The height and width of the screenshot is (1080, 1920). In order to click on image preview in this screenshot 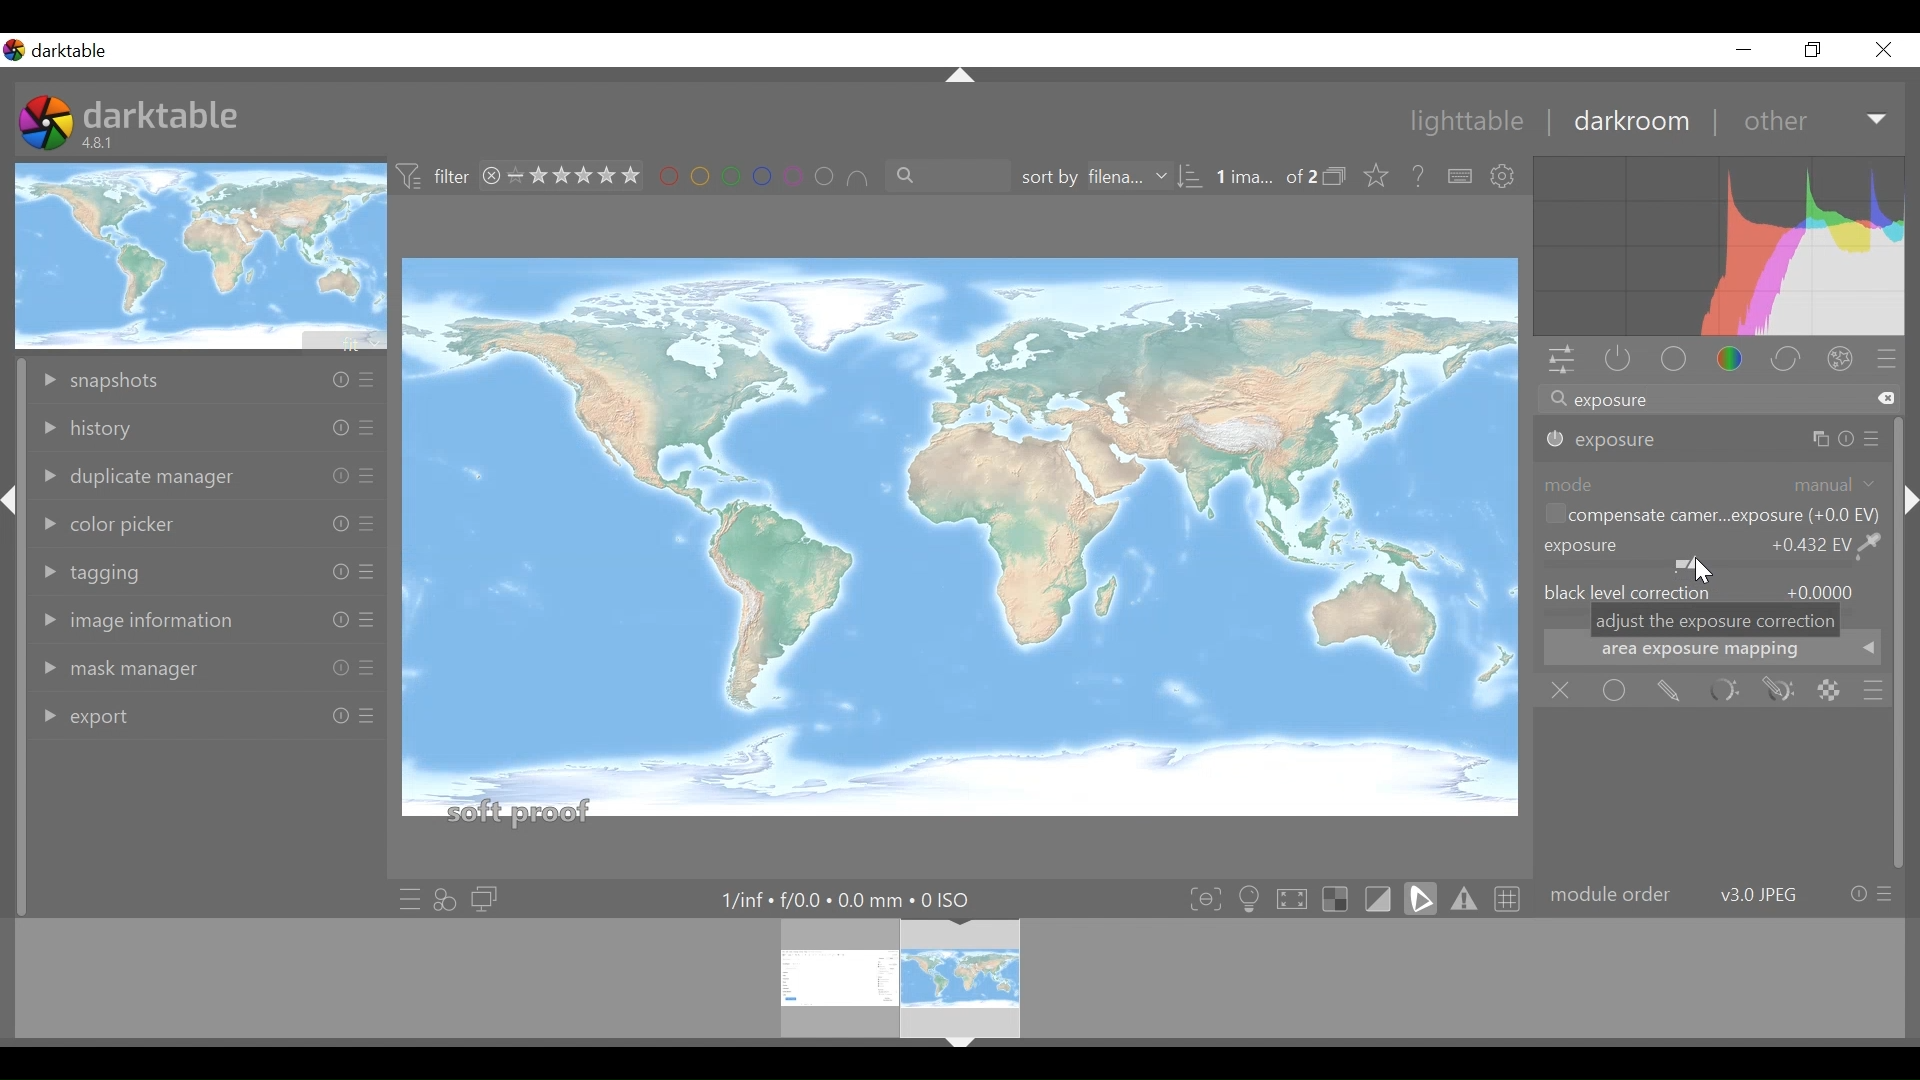, I will do `click(203, 255)`.